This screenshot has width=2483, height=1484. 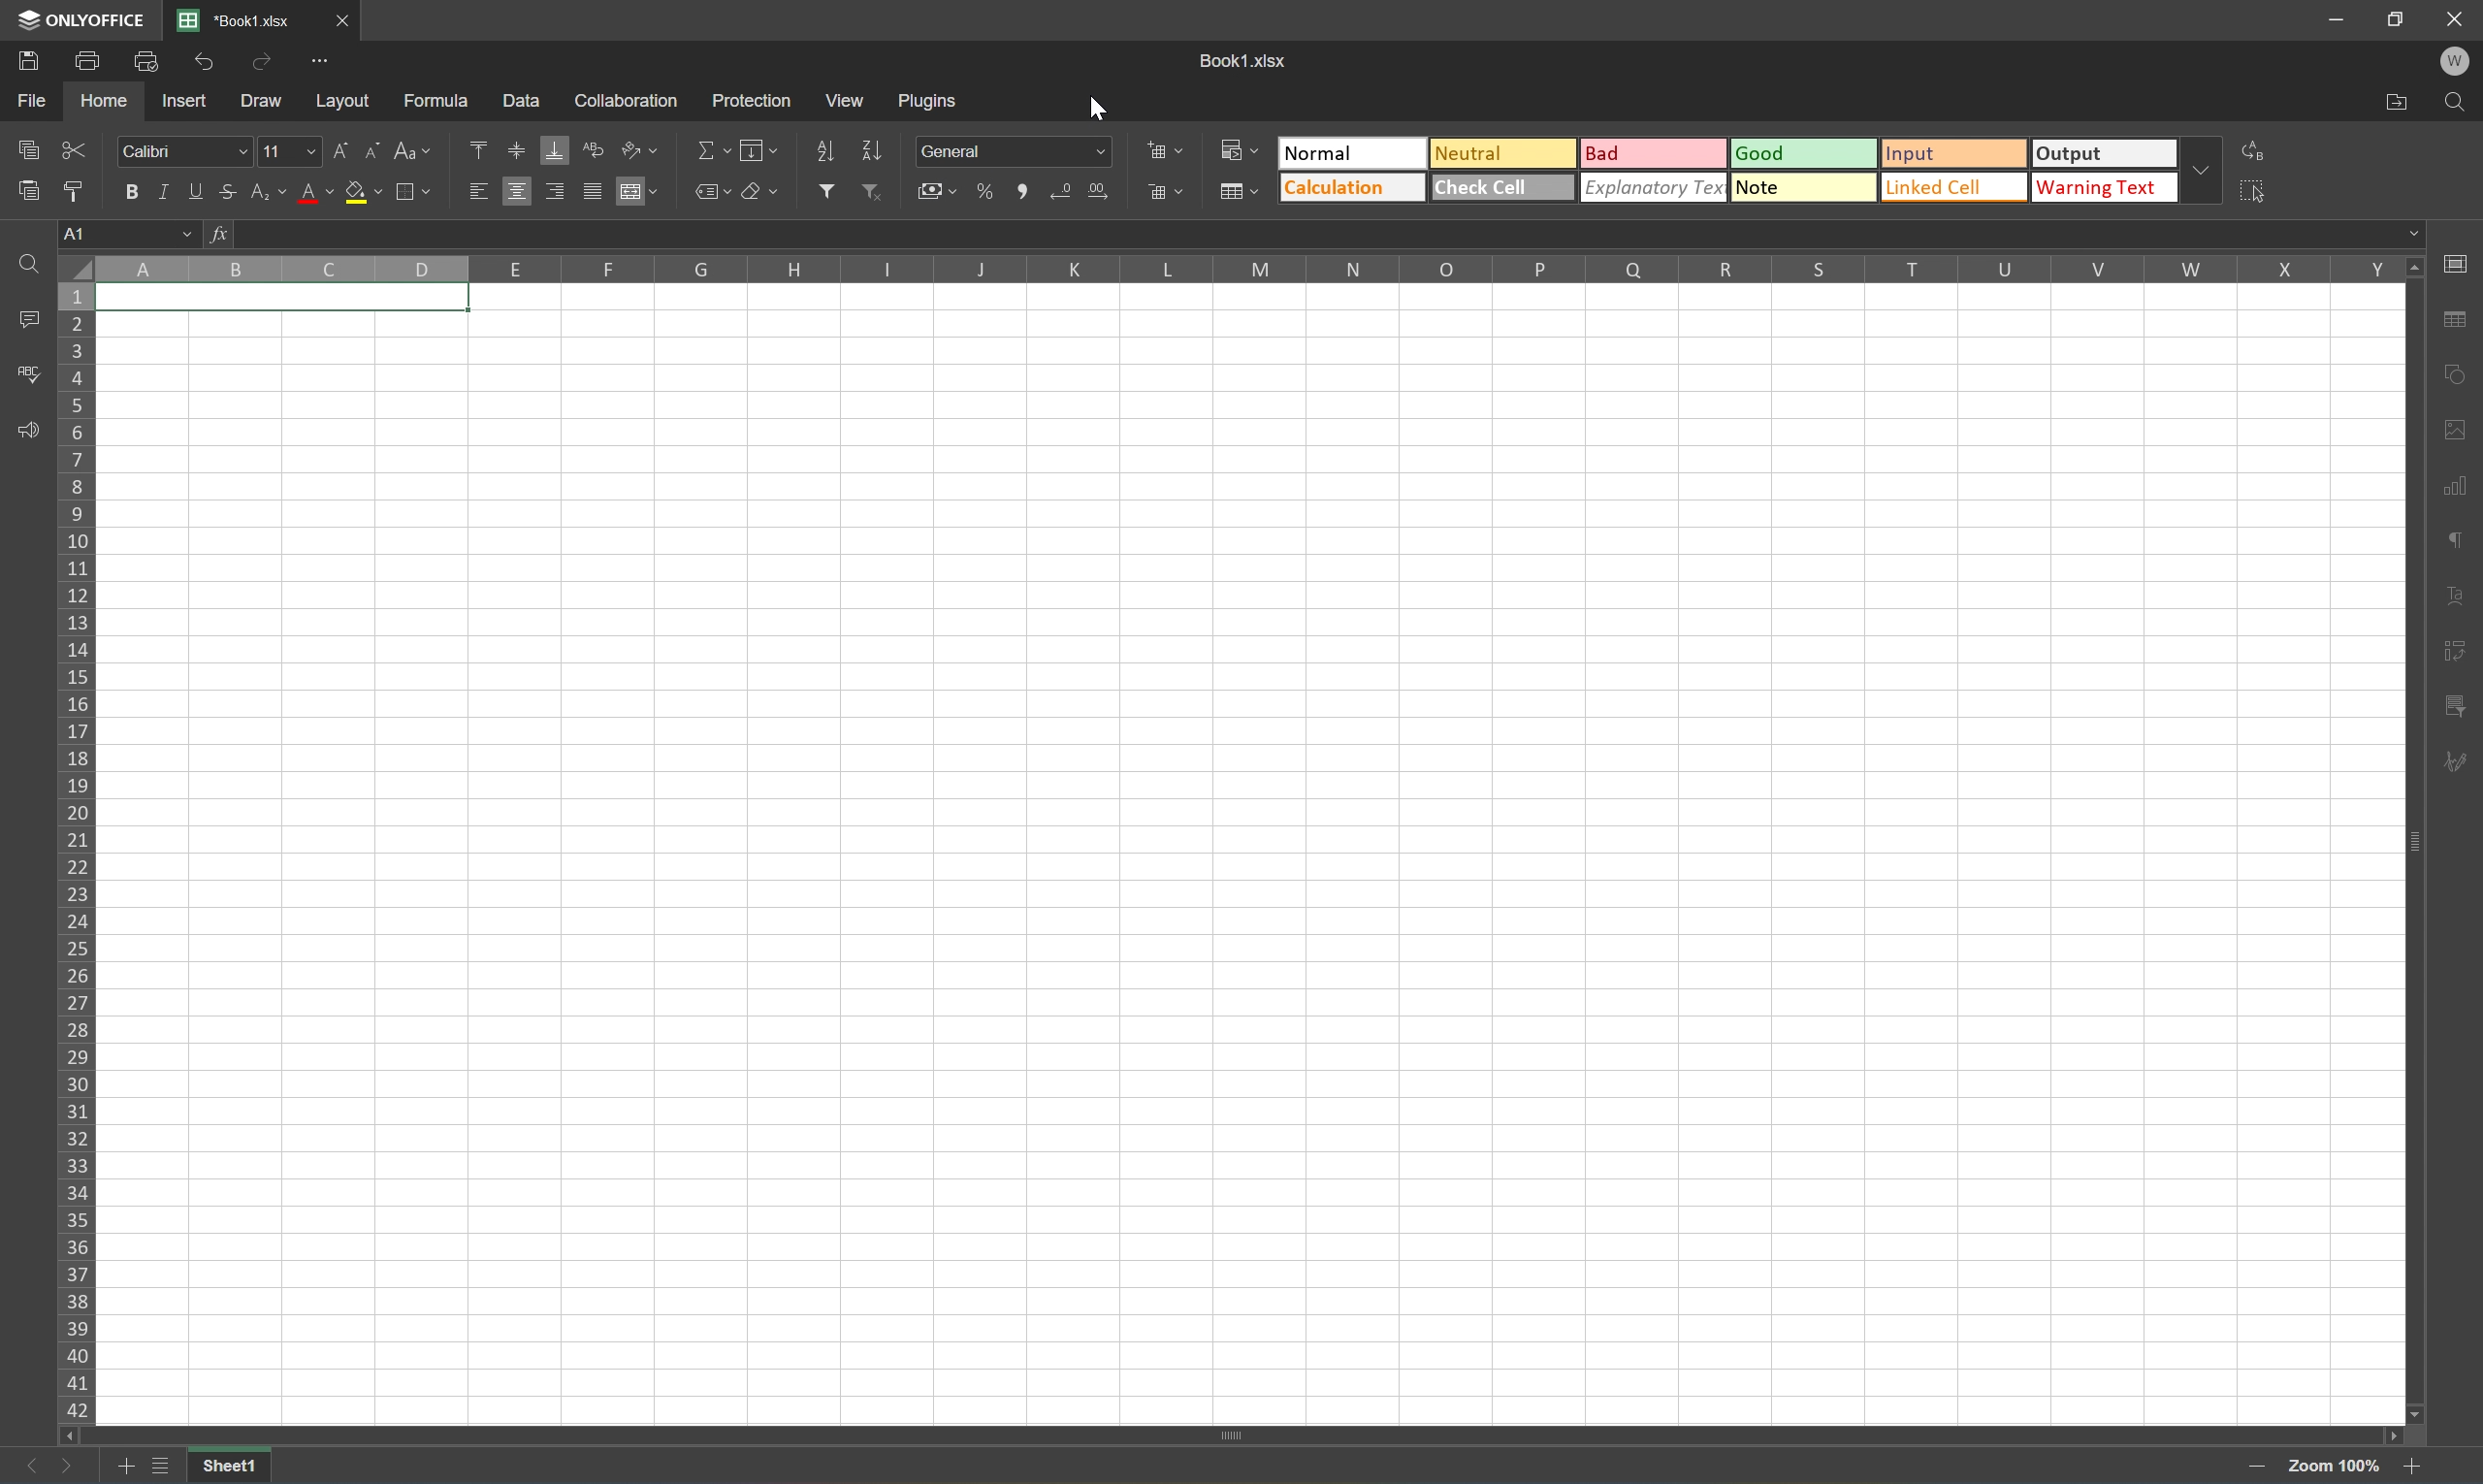 I want to click on Zoom out, so click(x=2404, y=1469).